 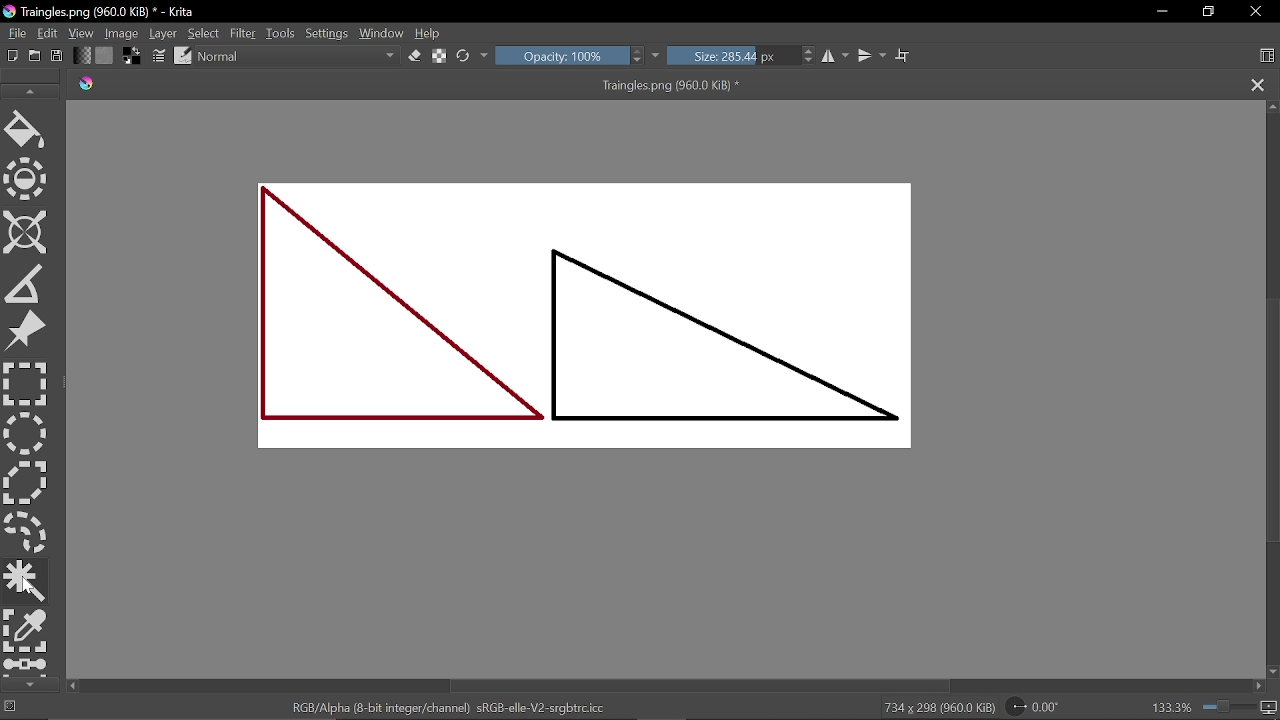 I want to click on Fill color tool, so click(x=25, y=132).